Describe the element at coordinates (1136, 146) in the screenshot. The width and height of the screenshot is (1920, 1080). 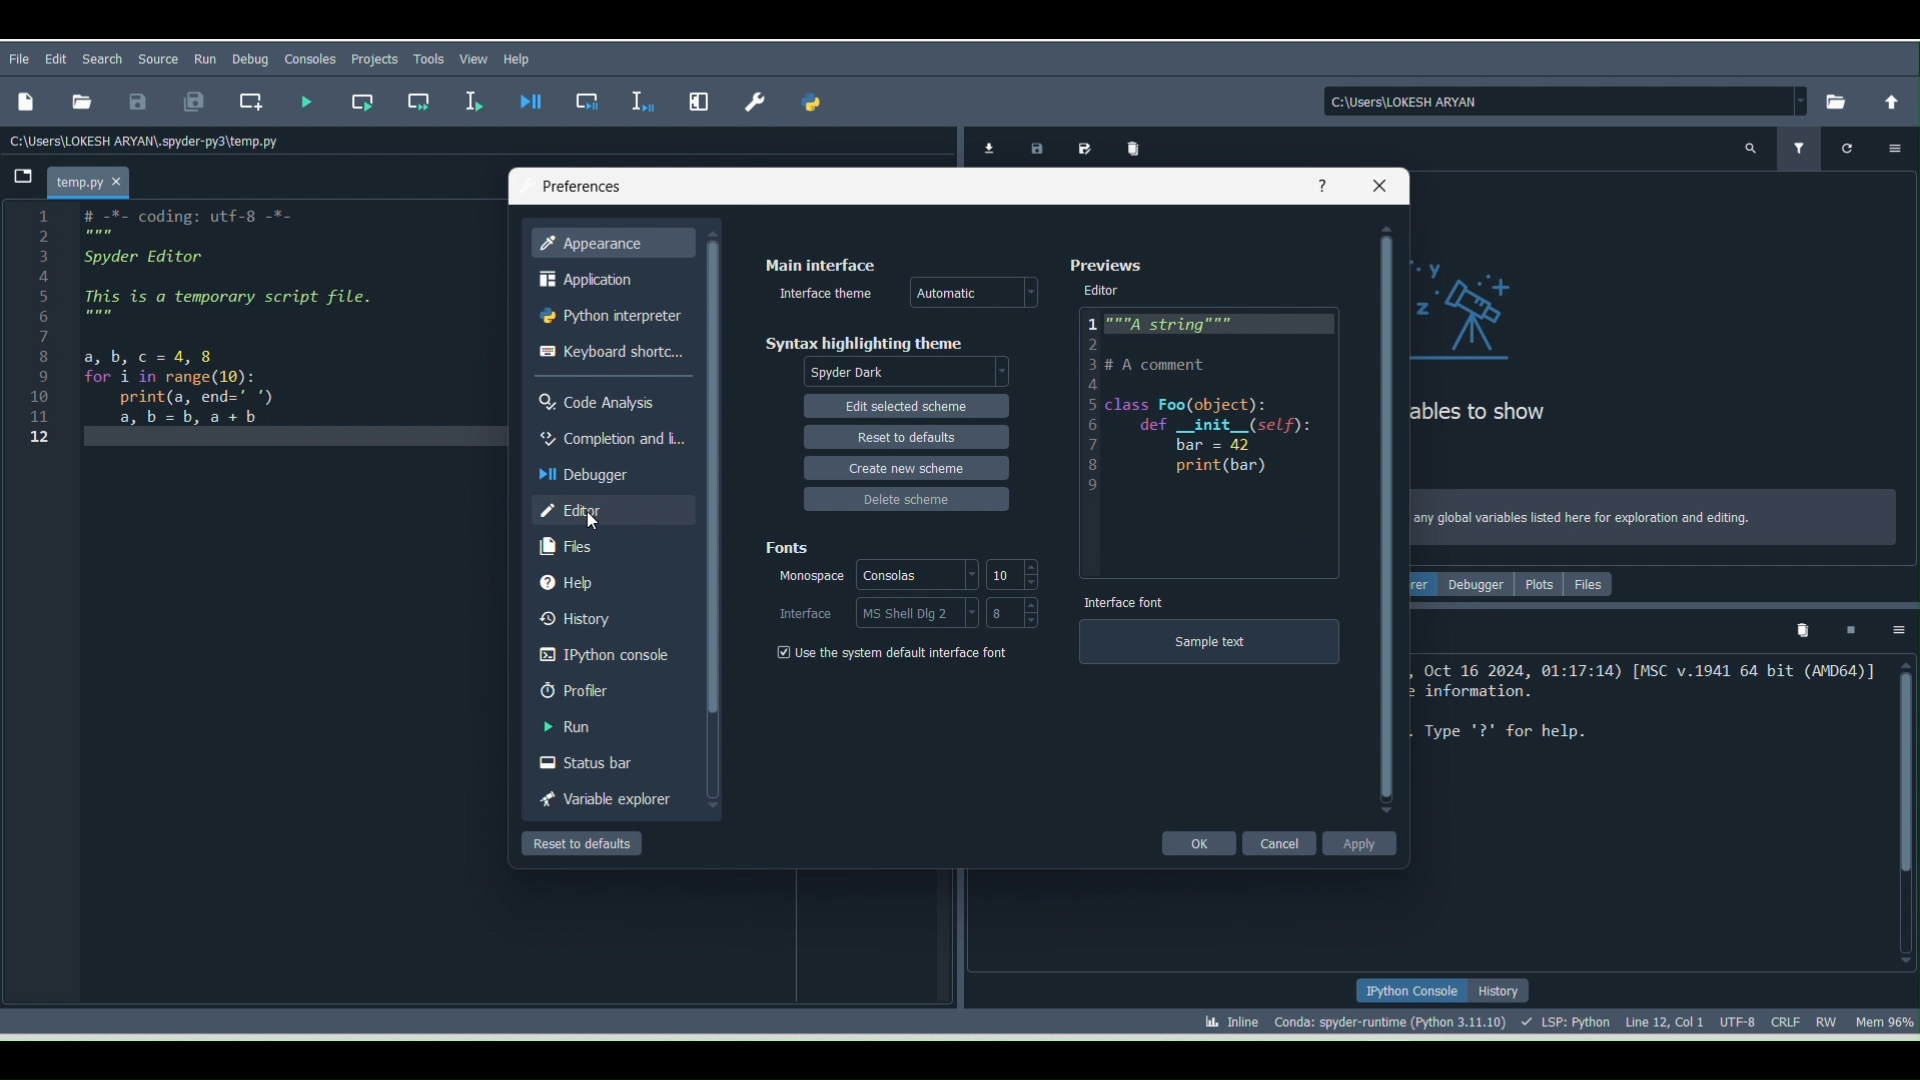
I see `Remove all variables` at that location.